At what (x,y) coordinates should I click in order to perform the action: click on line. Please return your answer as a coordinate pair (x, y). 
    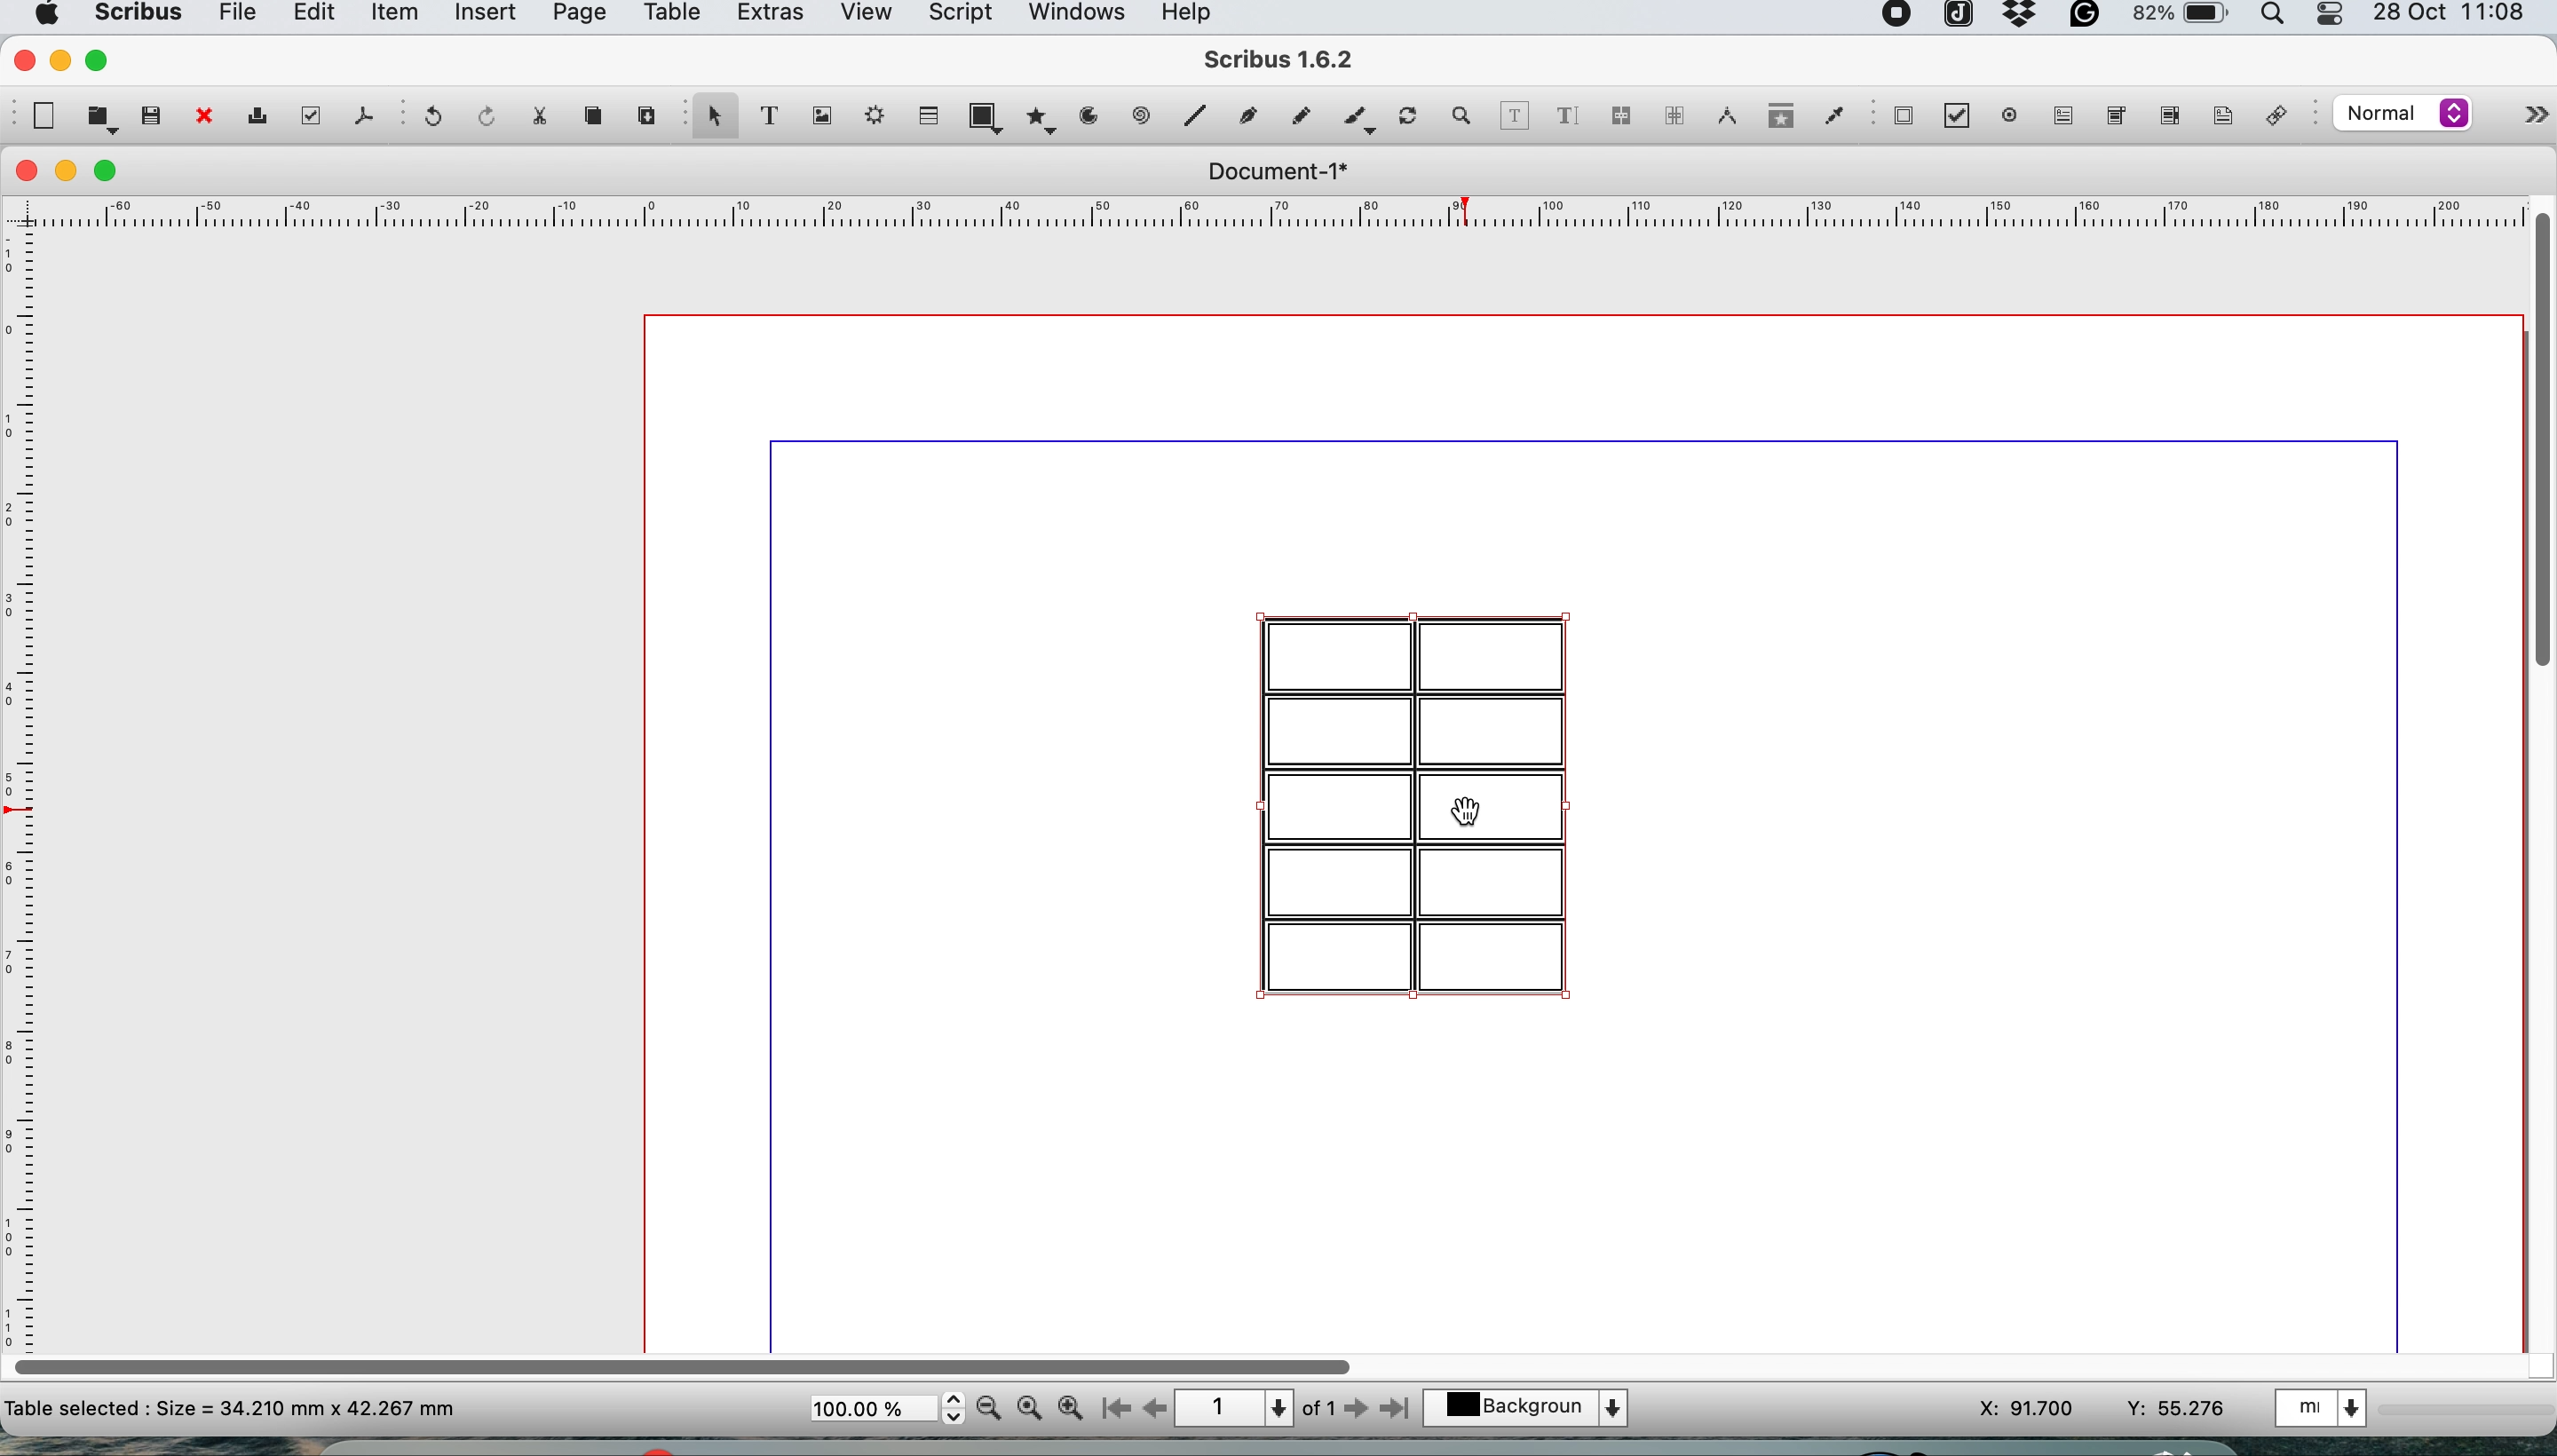
    Looking at the image, I should click on (1192, 115).